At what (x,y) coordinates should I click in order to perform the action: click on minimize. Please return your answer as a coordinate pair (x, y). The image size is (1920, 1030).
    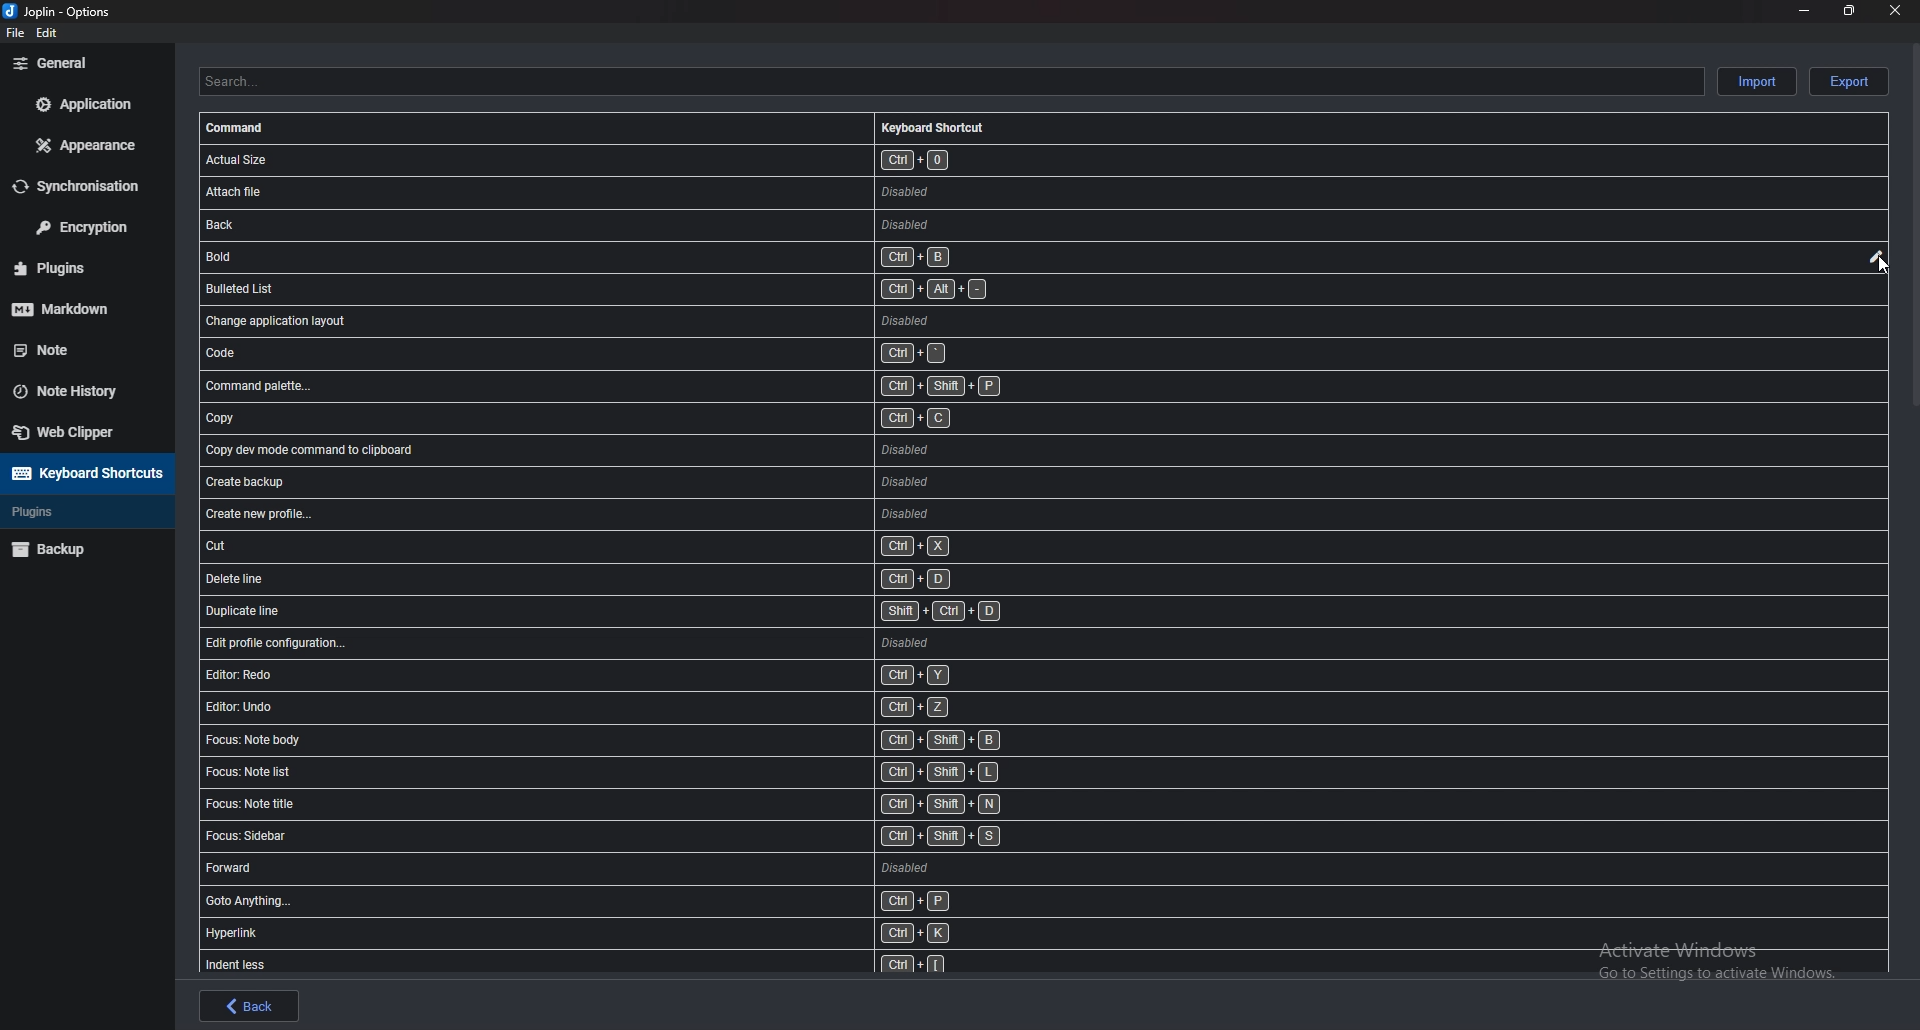
    Looking at the image, I should click on (1804, 11).